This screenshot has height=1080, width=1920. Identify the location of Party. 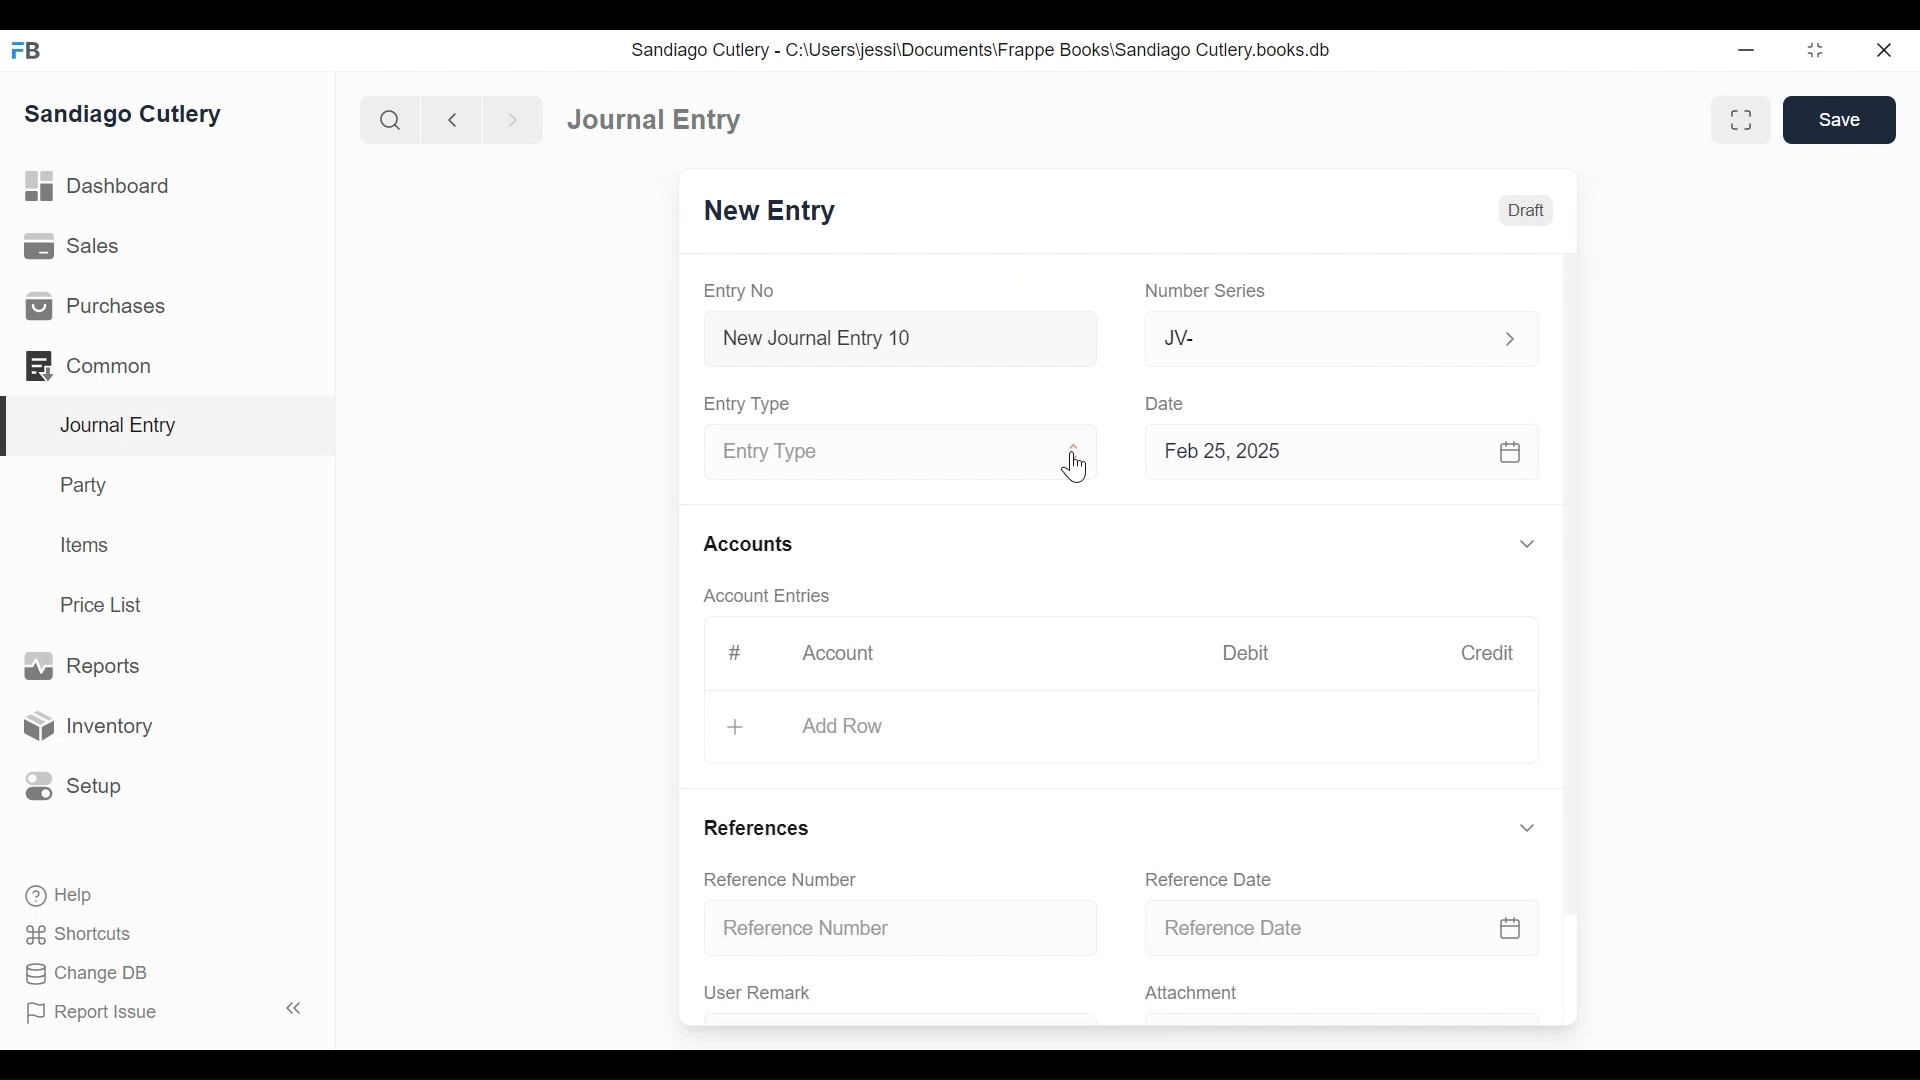
(81, 485).